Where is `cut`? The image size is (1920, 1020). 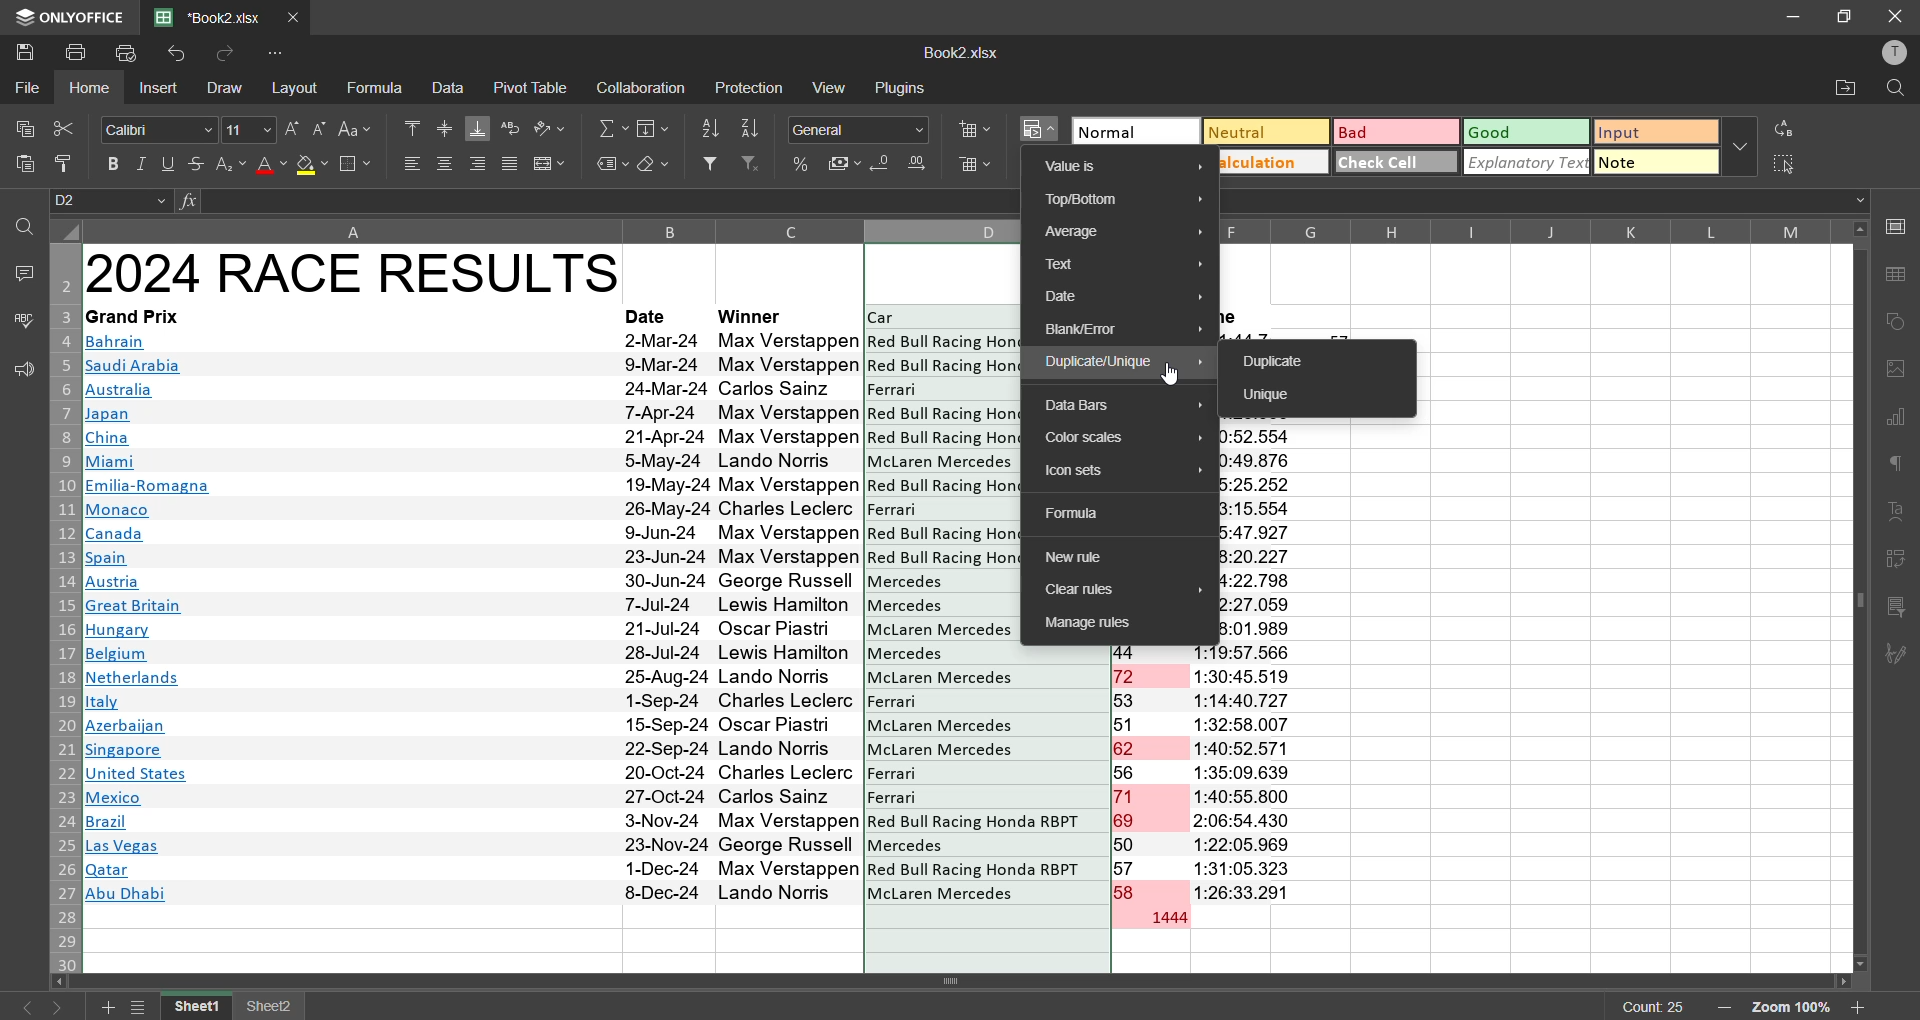 cut is located at coordinates (61, 128).